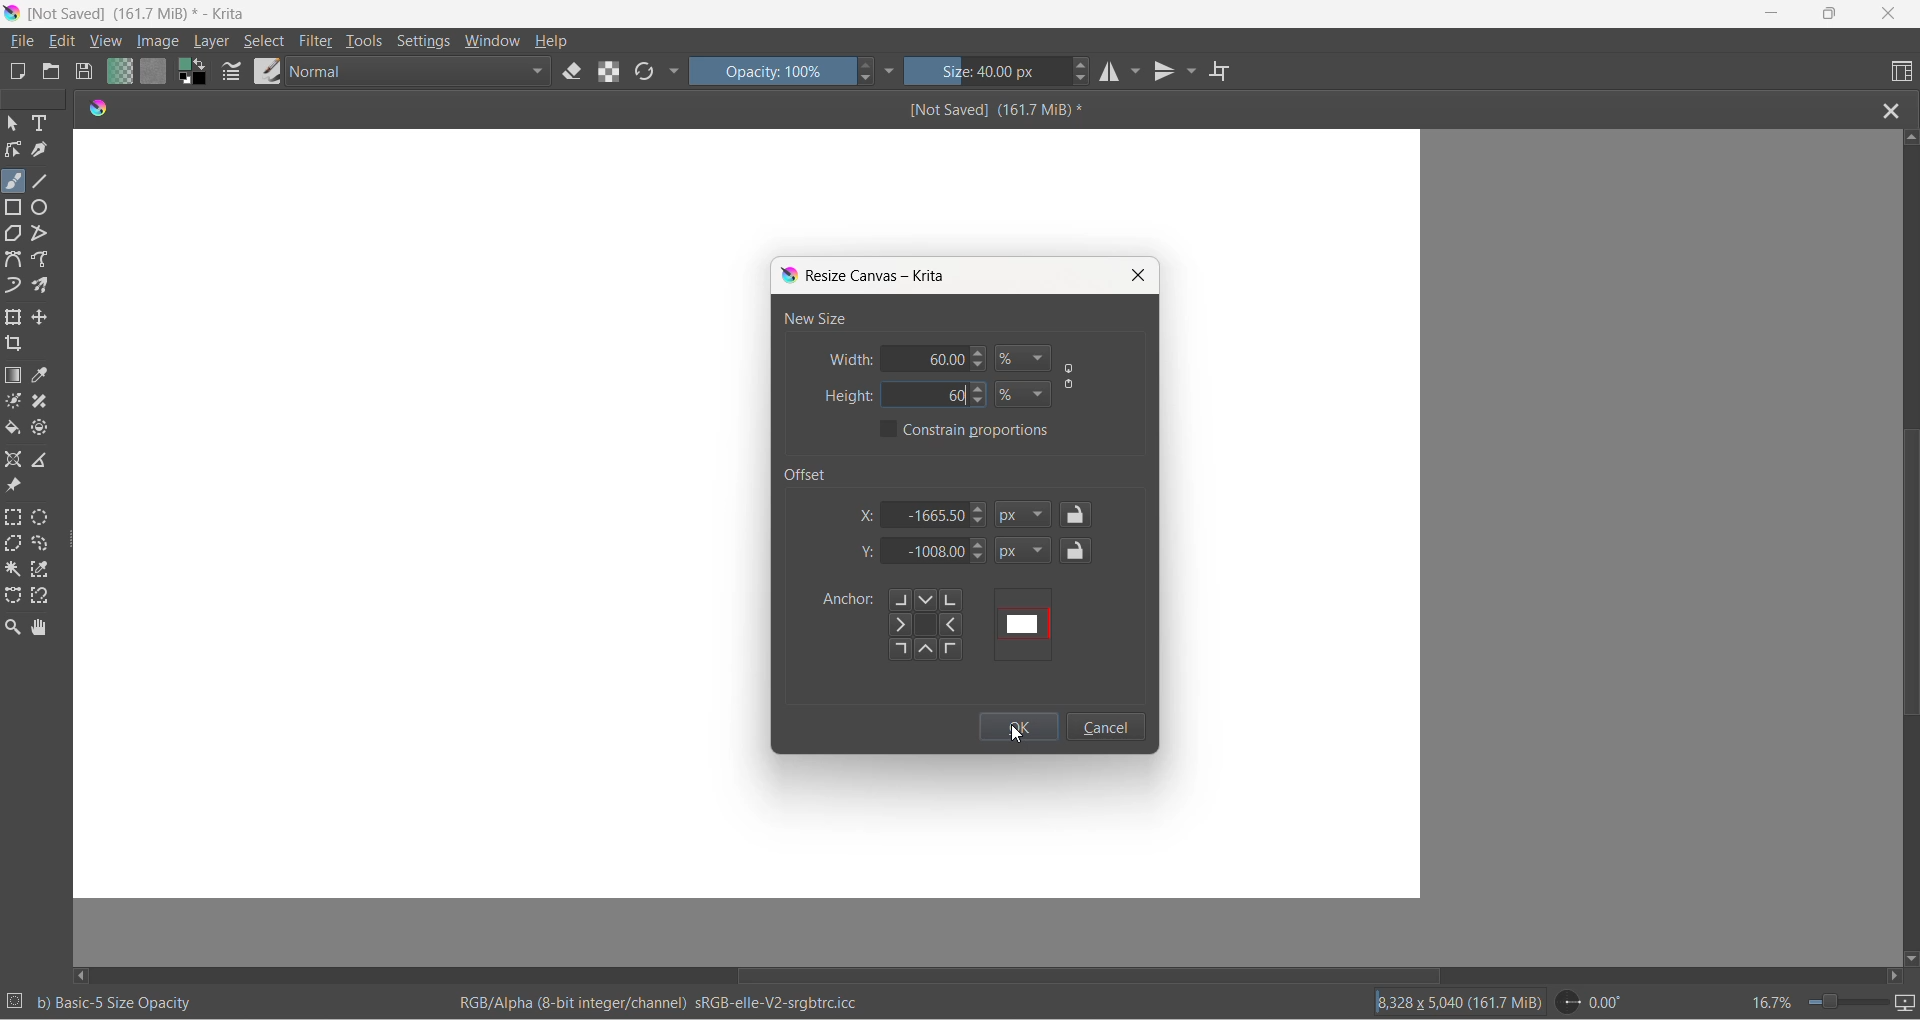  I want to click on calligraphy, so click(40, 150).